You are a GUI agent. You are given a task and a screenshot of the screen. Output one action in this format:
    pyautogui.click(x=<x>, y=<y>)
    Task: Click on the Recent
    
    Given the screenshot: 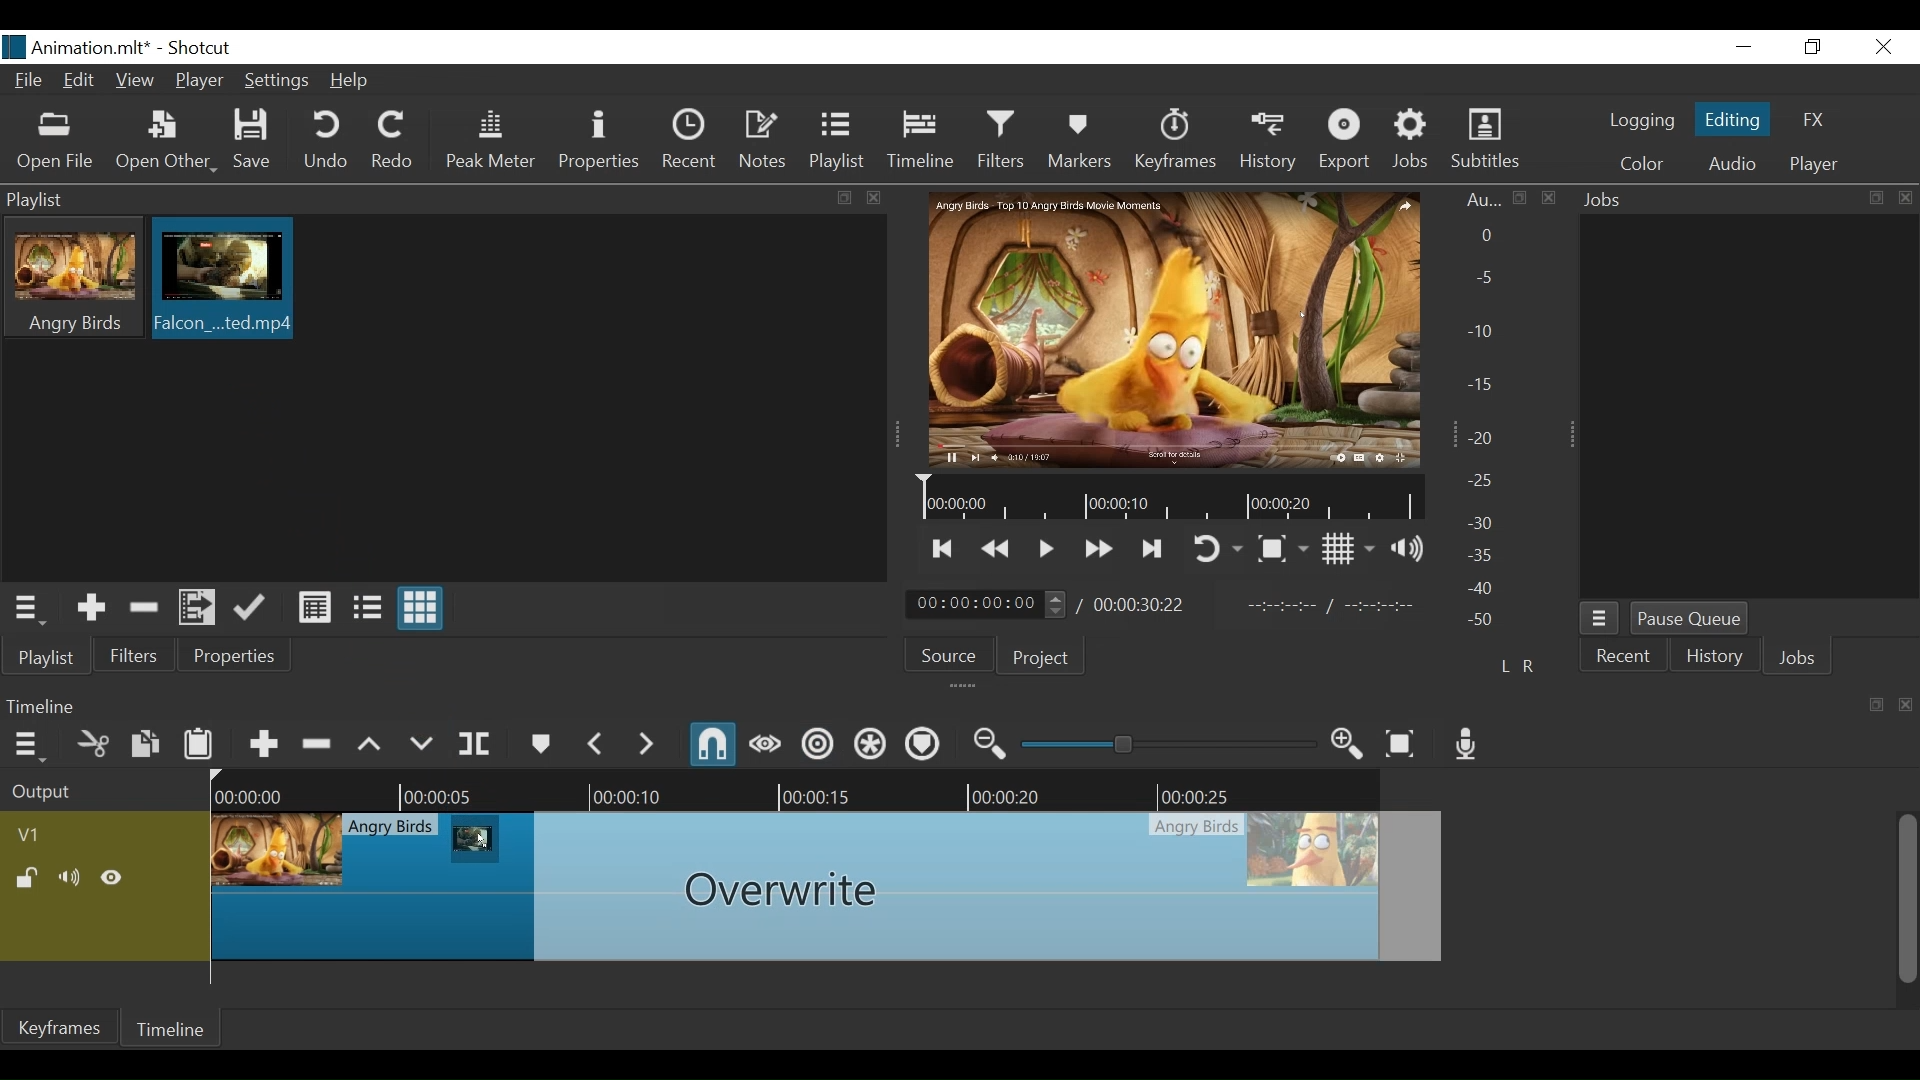 What is the action you would take?
    pyautogui.click(x=1623, y=655)
    